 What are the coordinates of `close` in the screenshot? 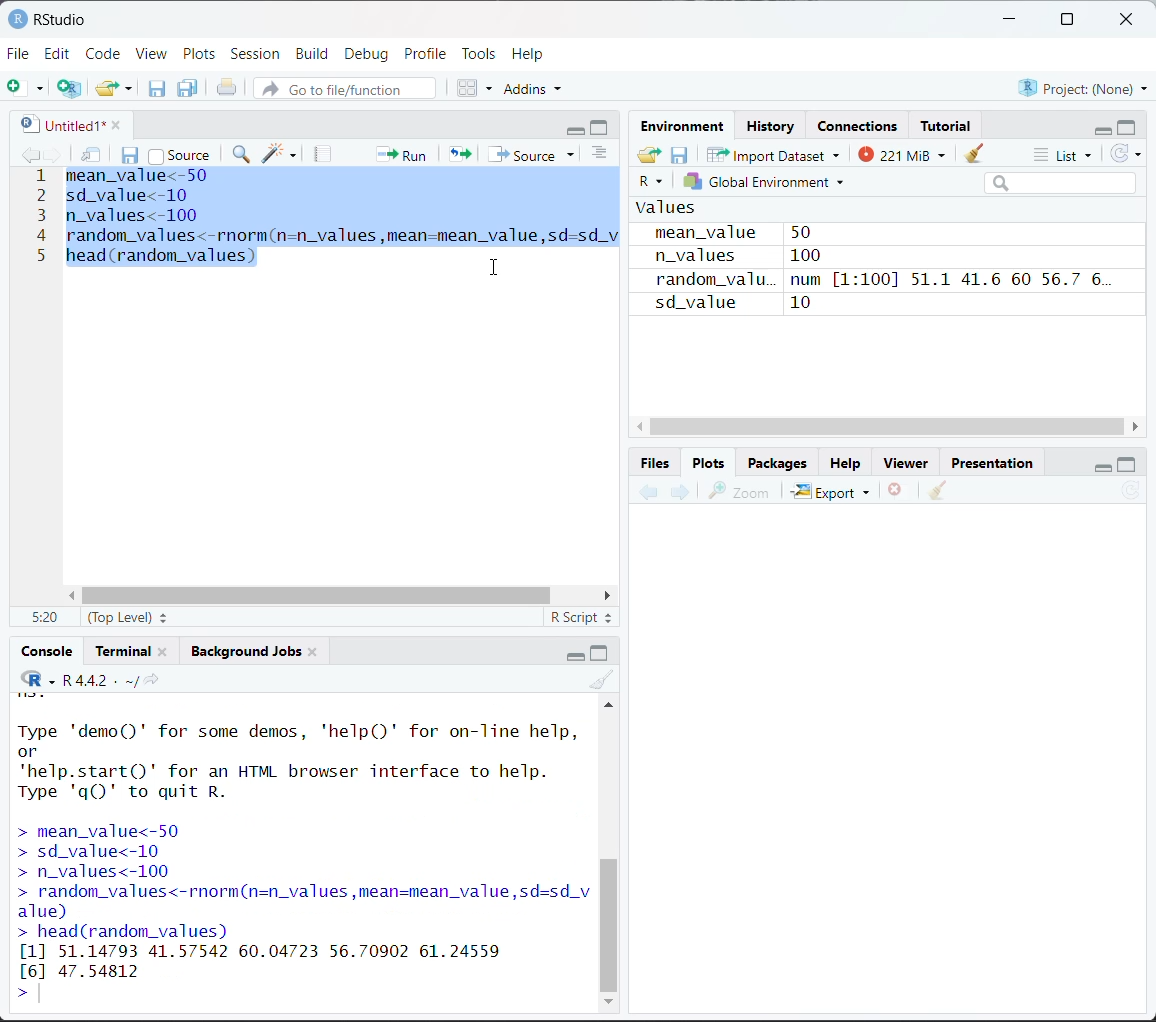 It's located at (1130, 20).